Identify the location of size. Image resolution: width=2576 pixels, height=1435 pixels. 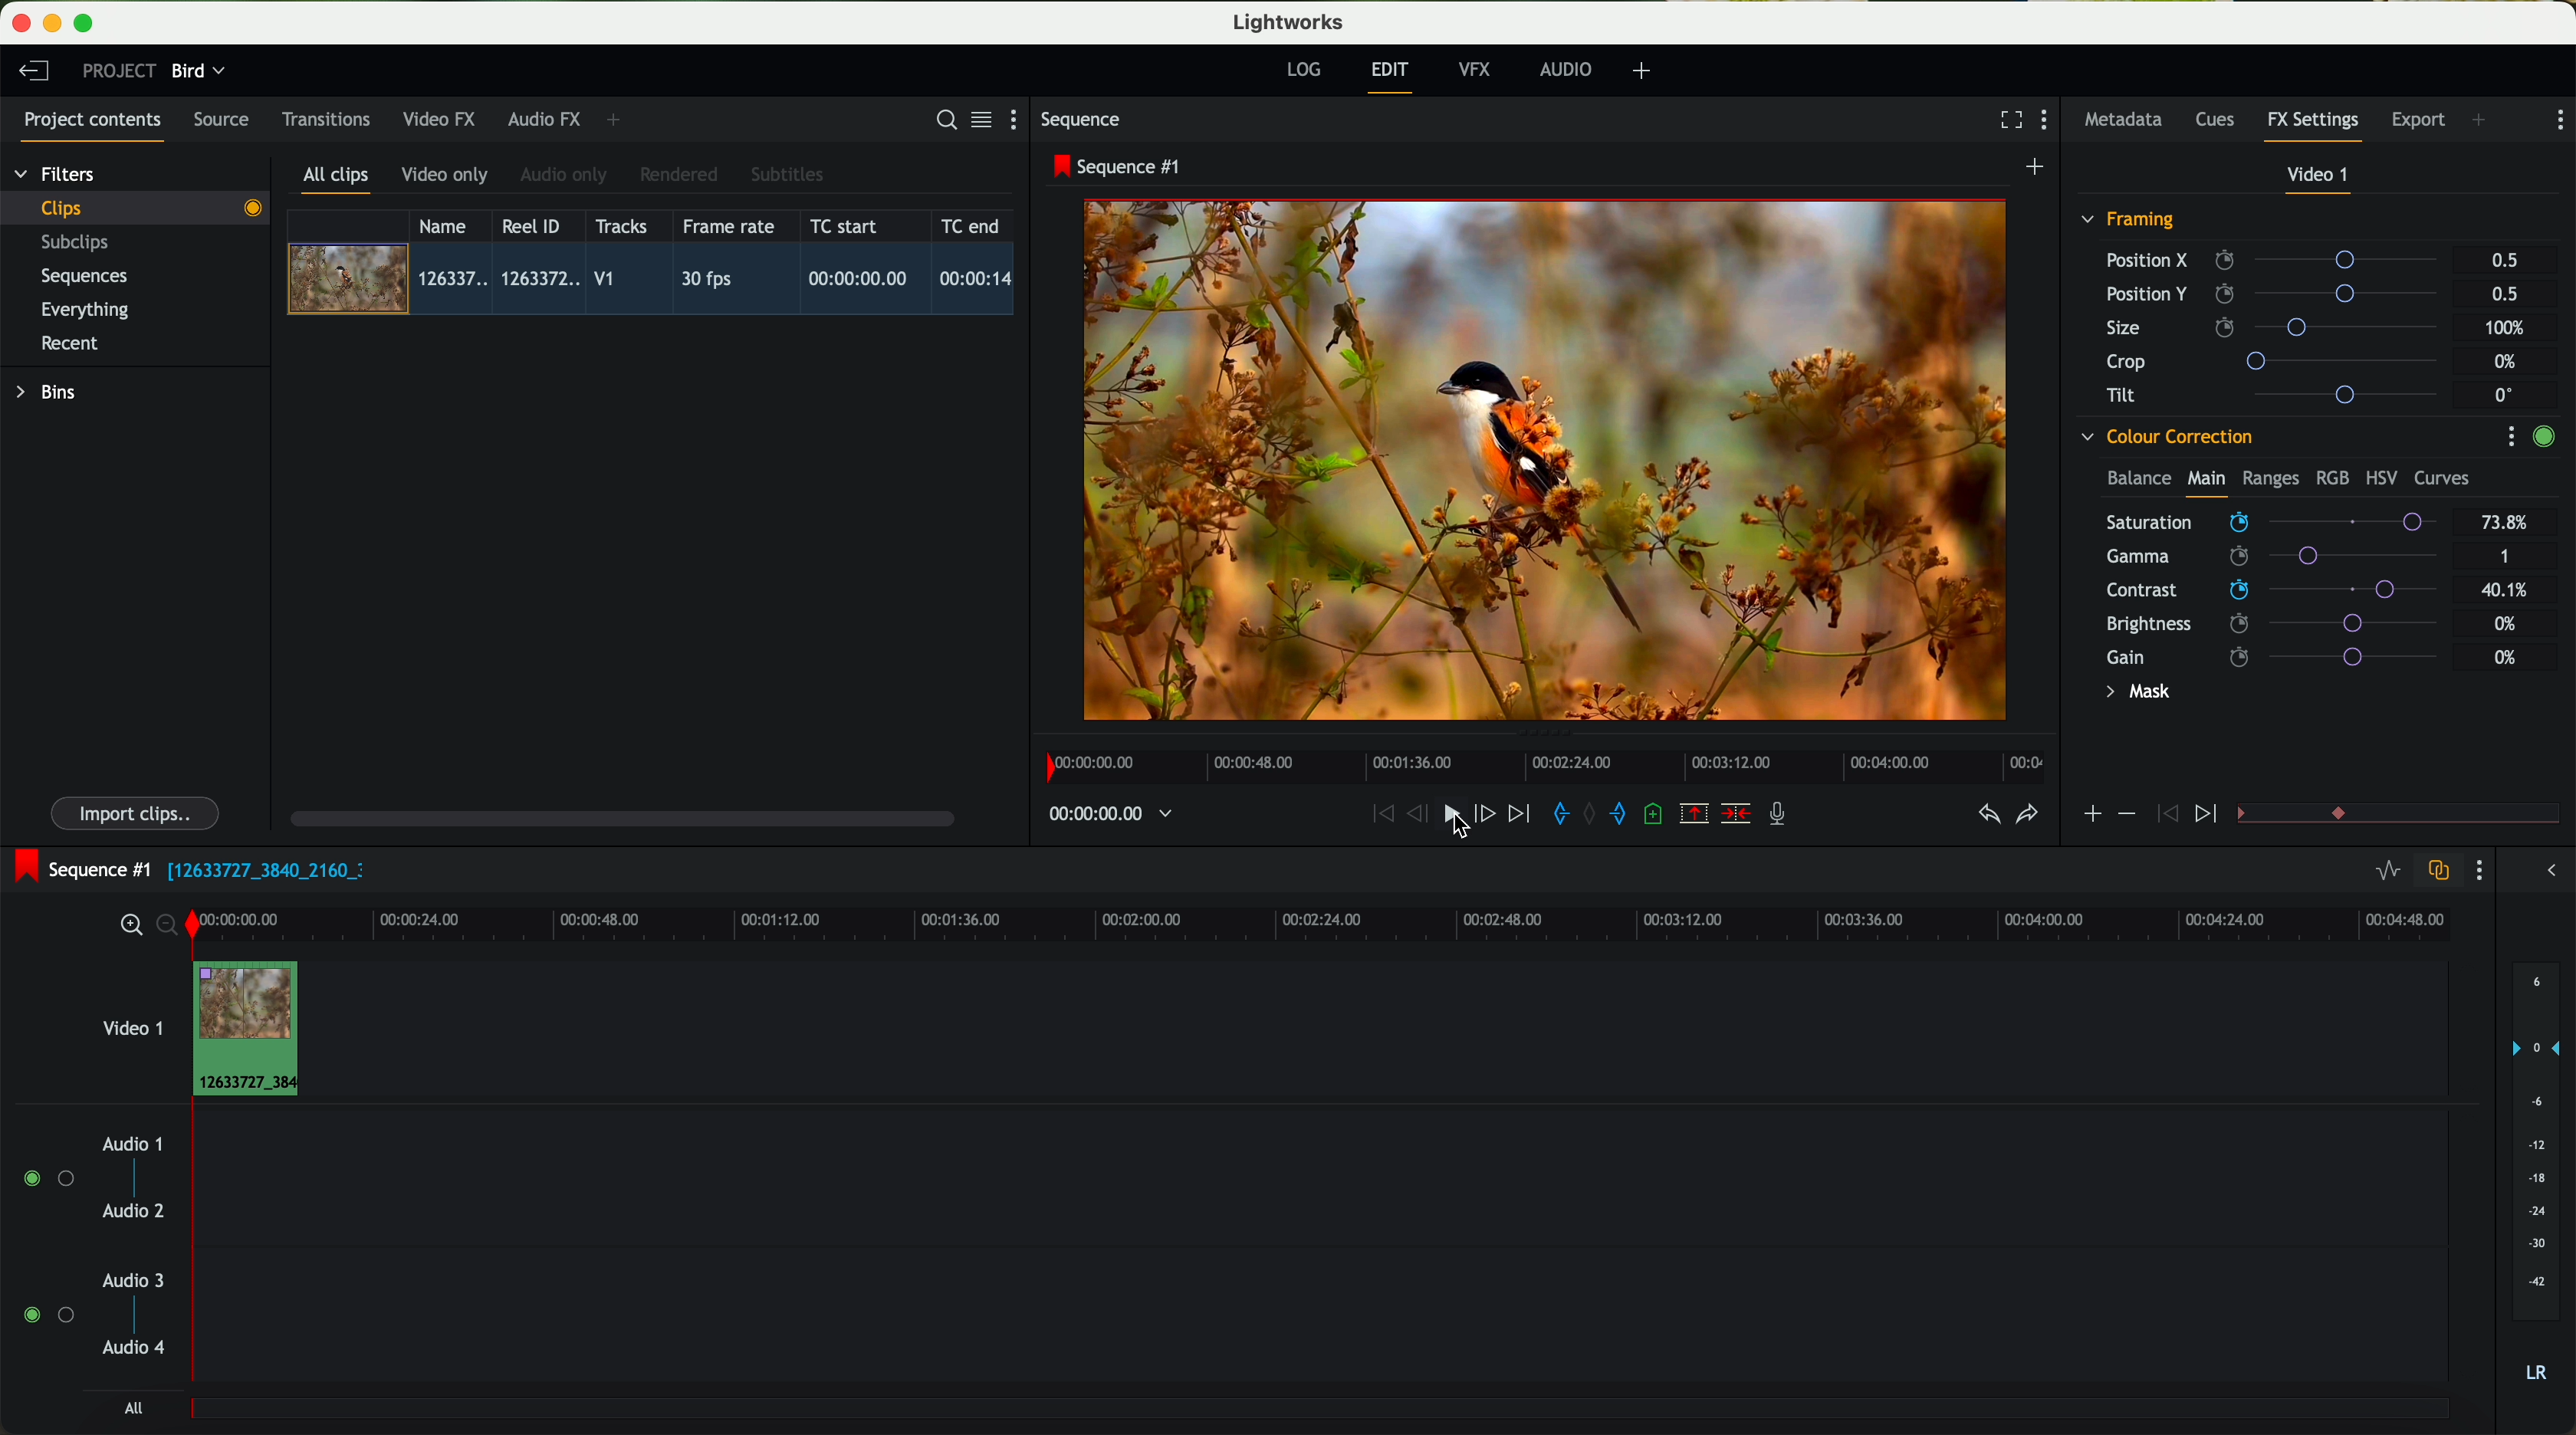
(2277, 328).